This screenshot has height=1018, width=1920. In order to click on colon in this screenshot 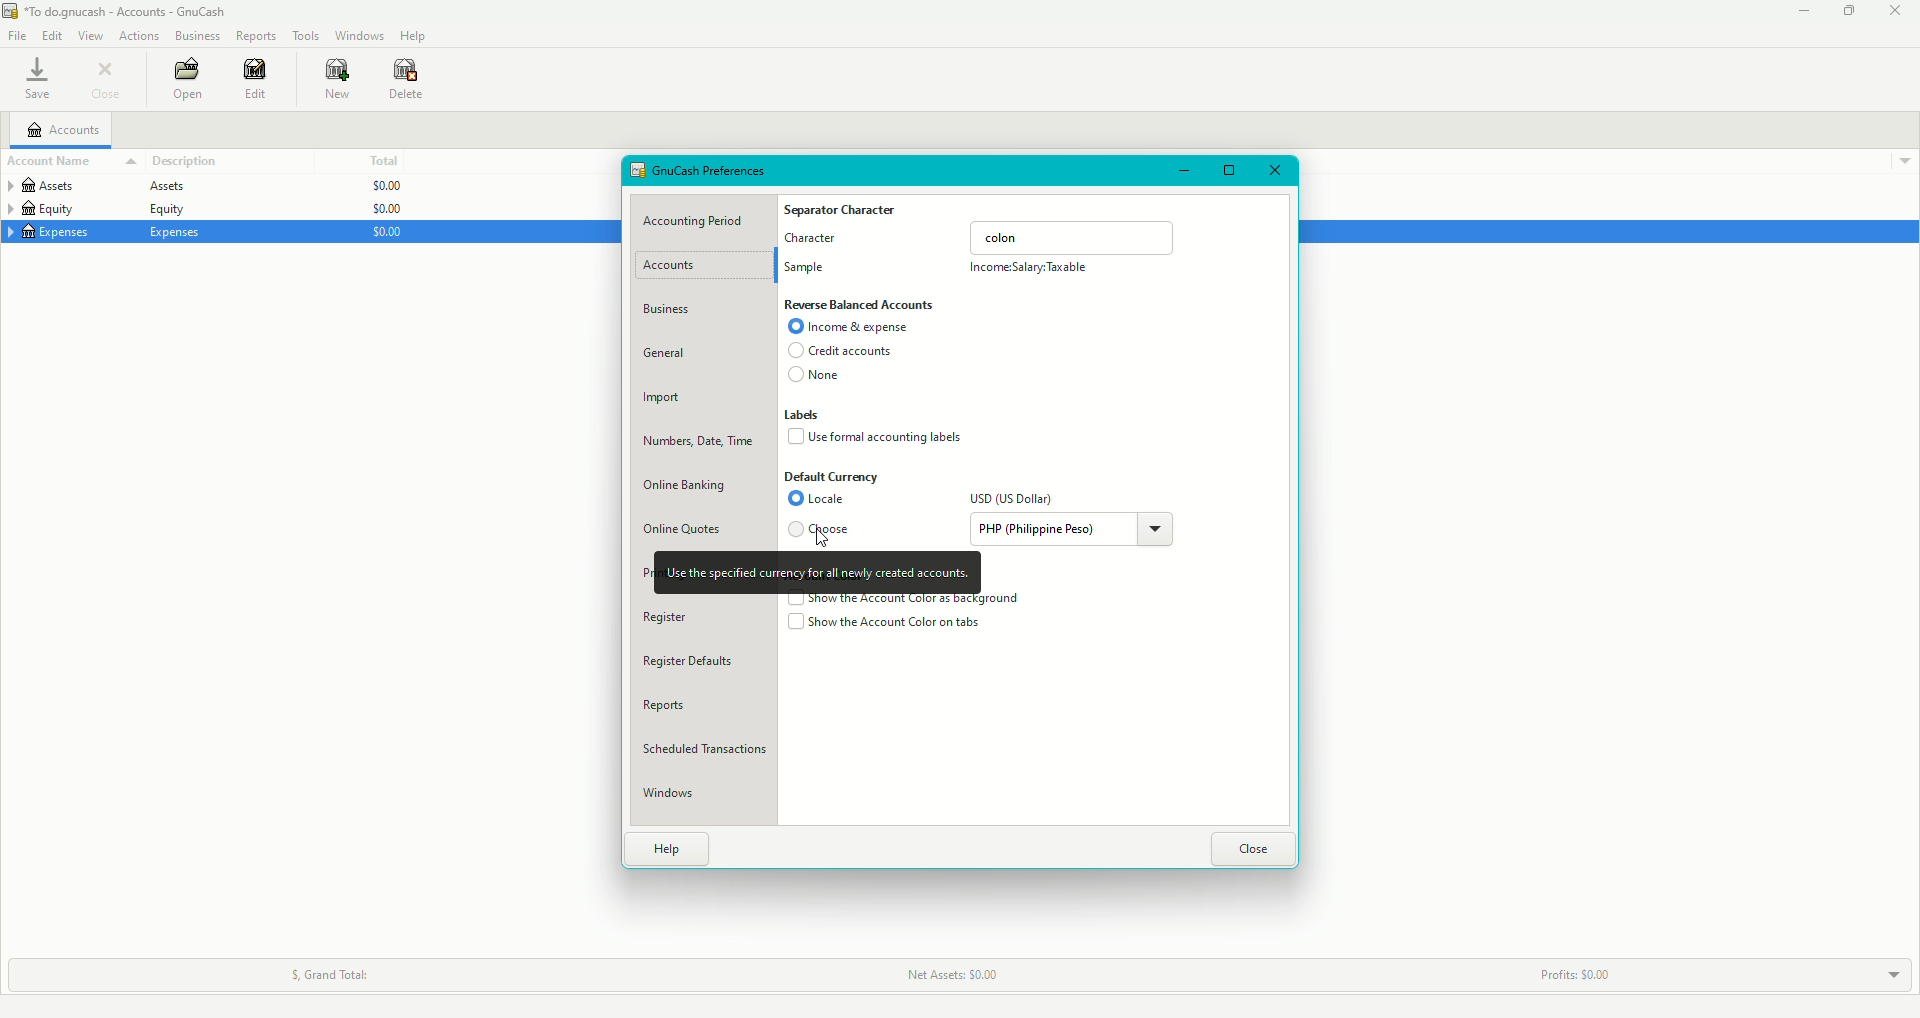, I will do `click(1074, 236)`.